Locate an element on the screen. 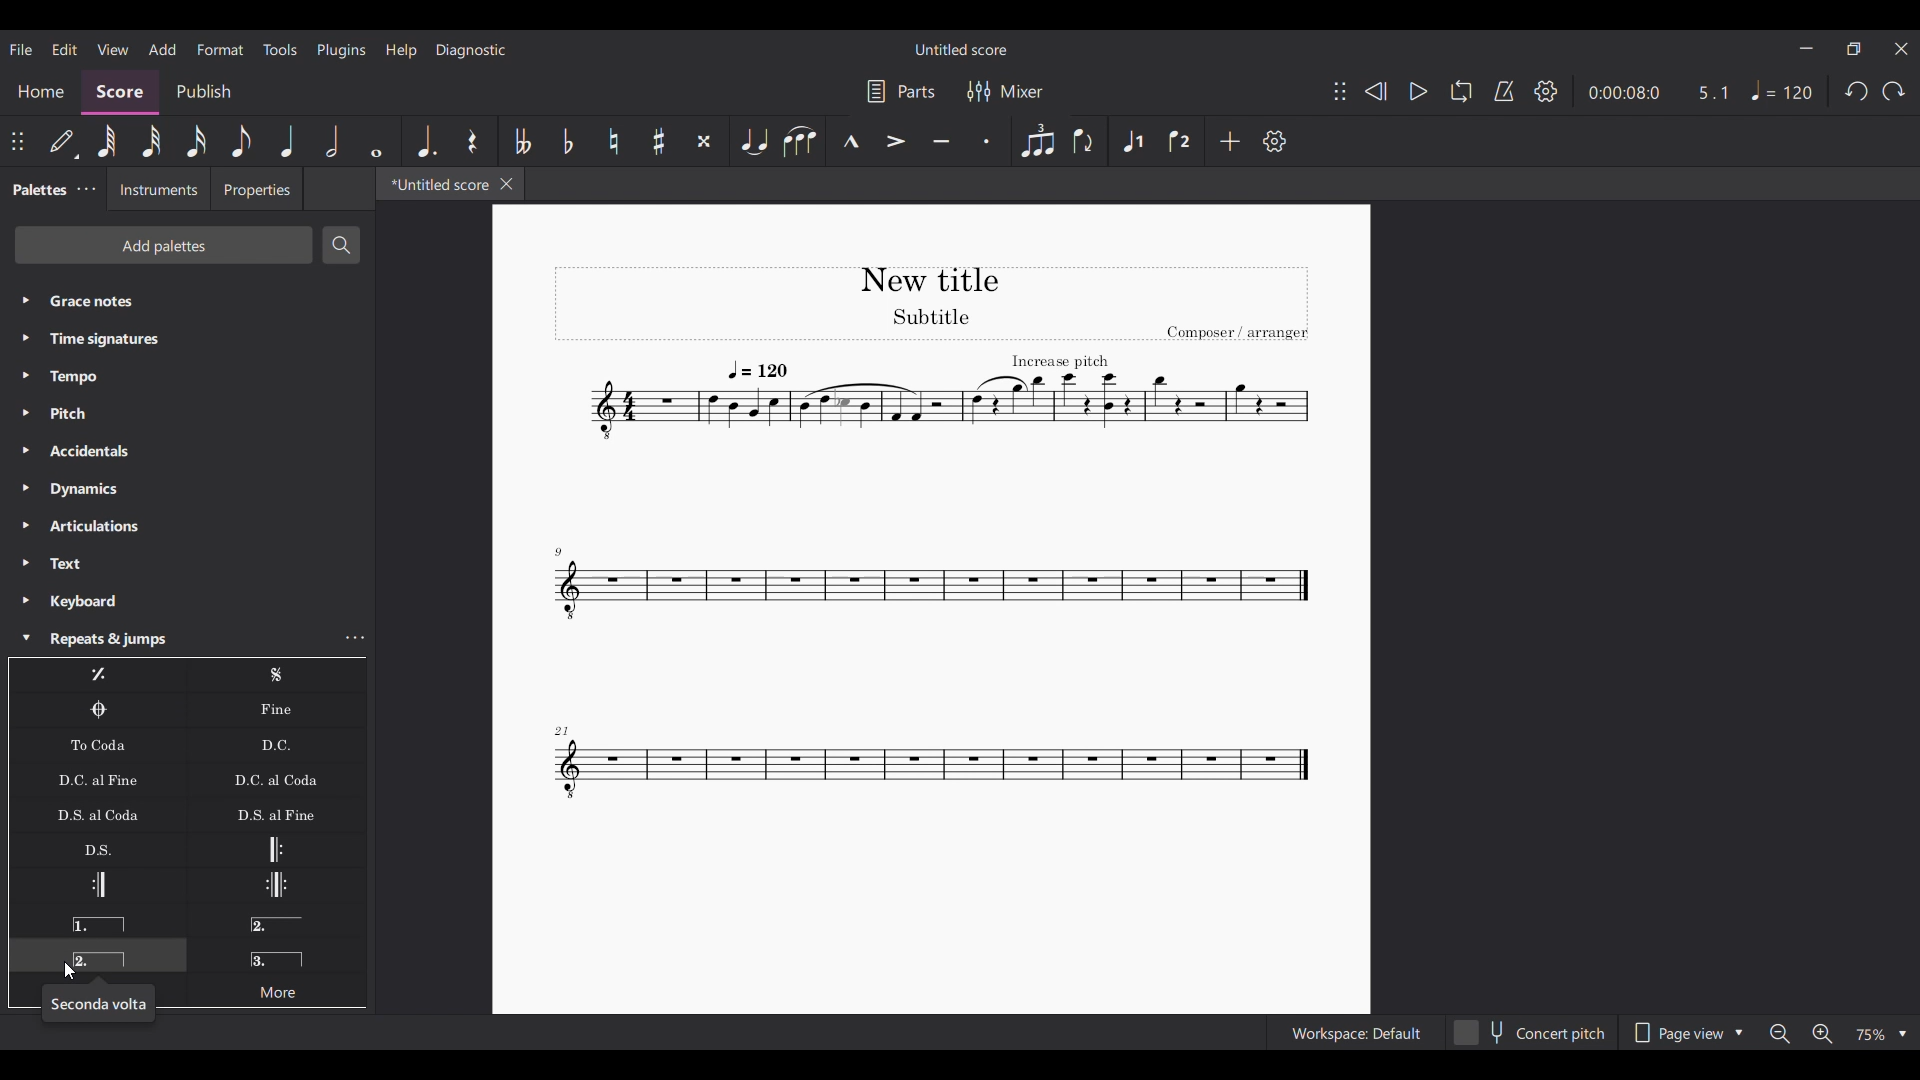 Image resolution: width=1920 pixels, height=1080 pixels. Right (end) repeat sign is located at coordinates (97, 885).